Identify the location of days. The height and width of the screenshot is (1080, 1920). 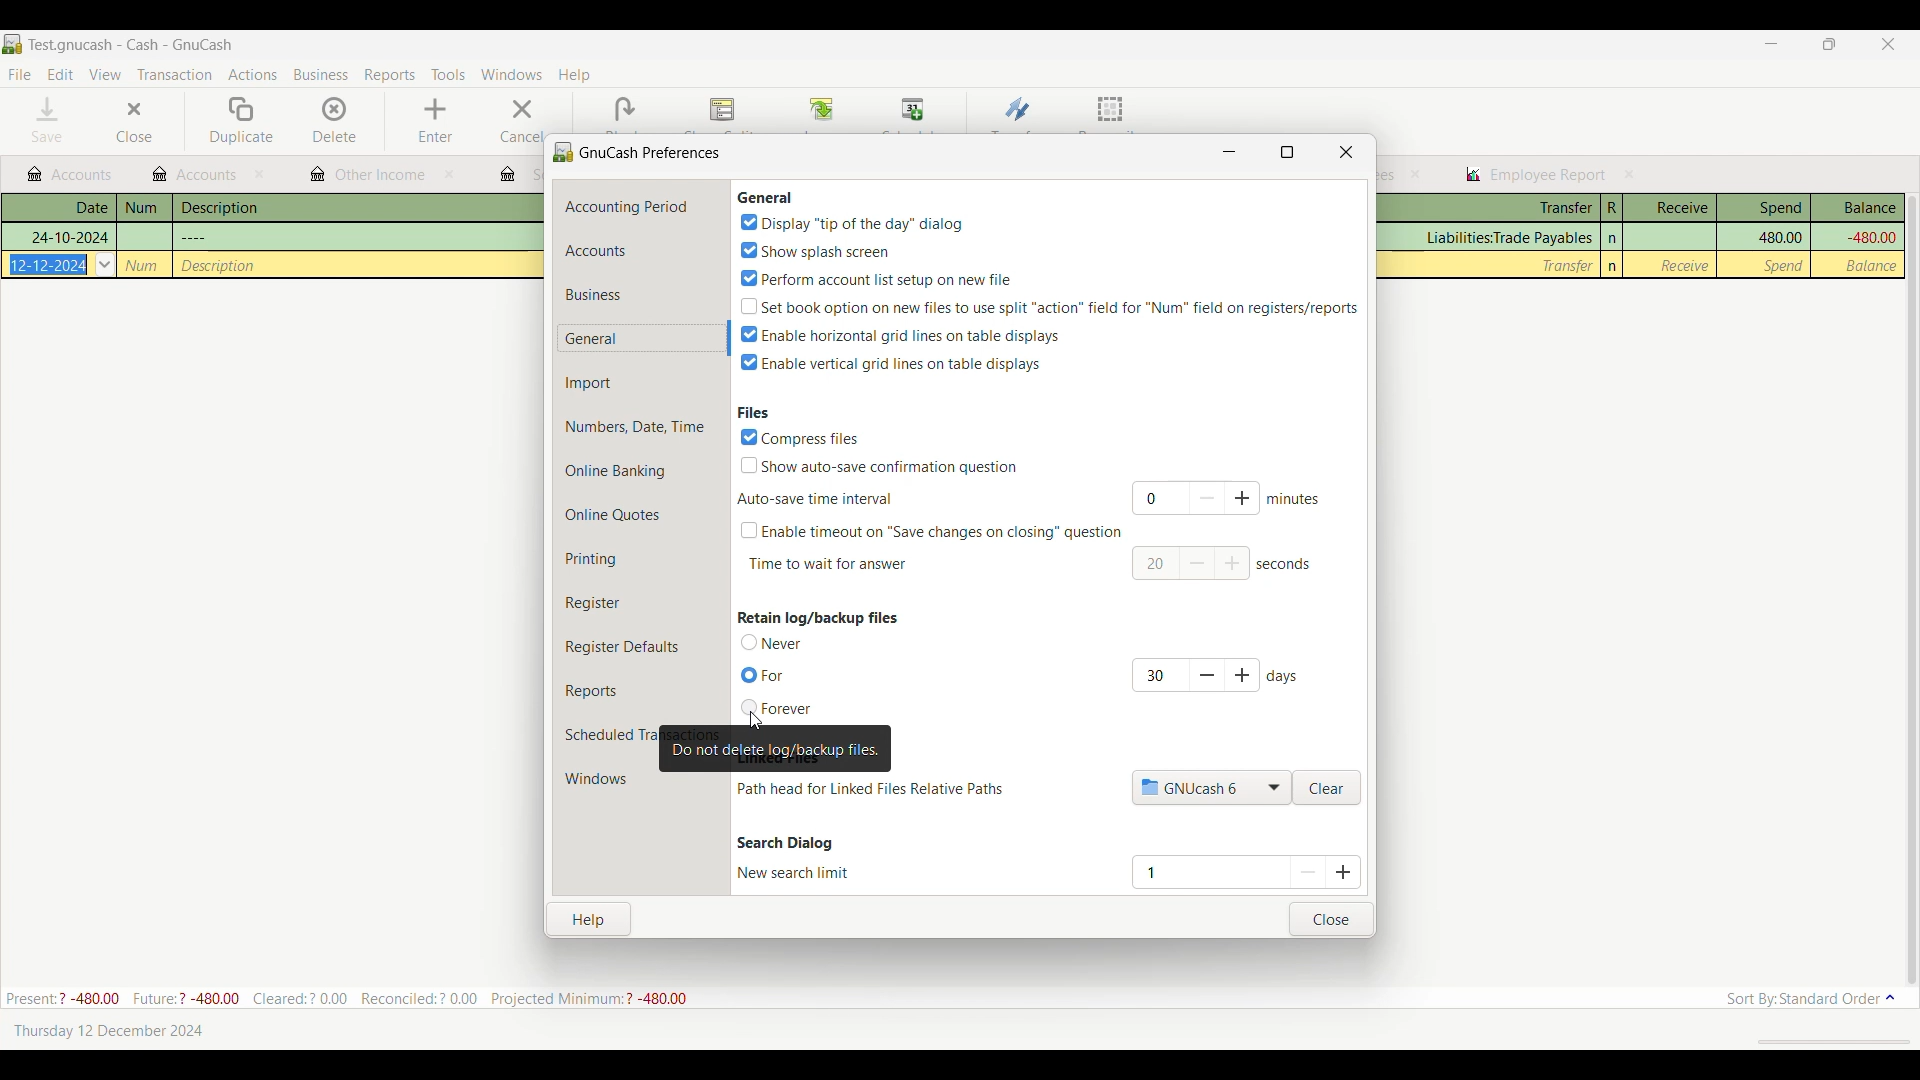
(1286, 676).